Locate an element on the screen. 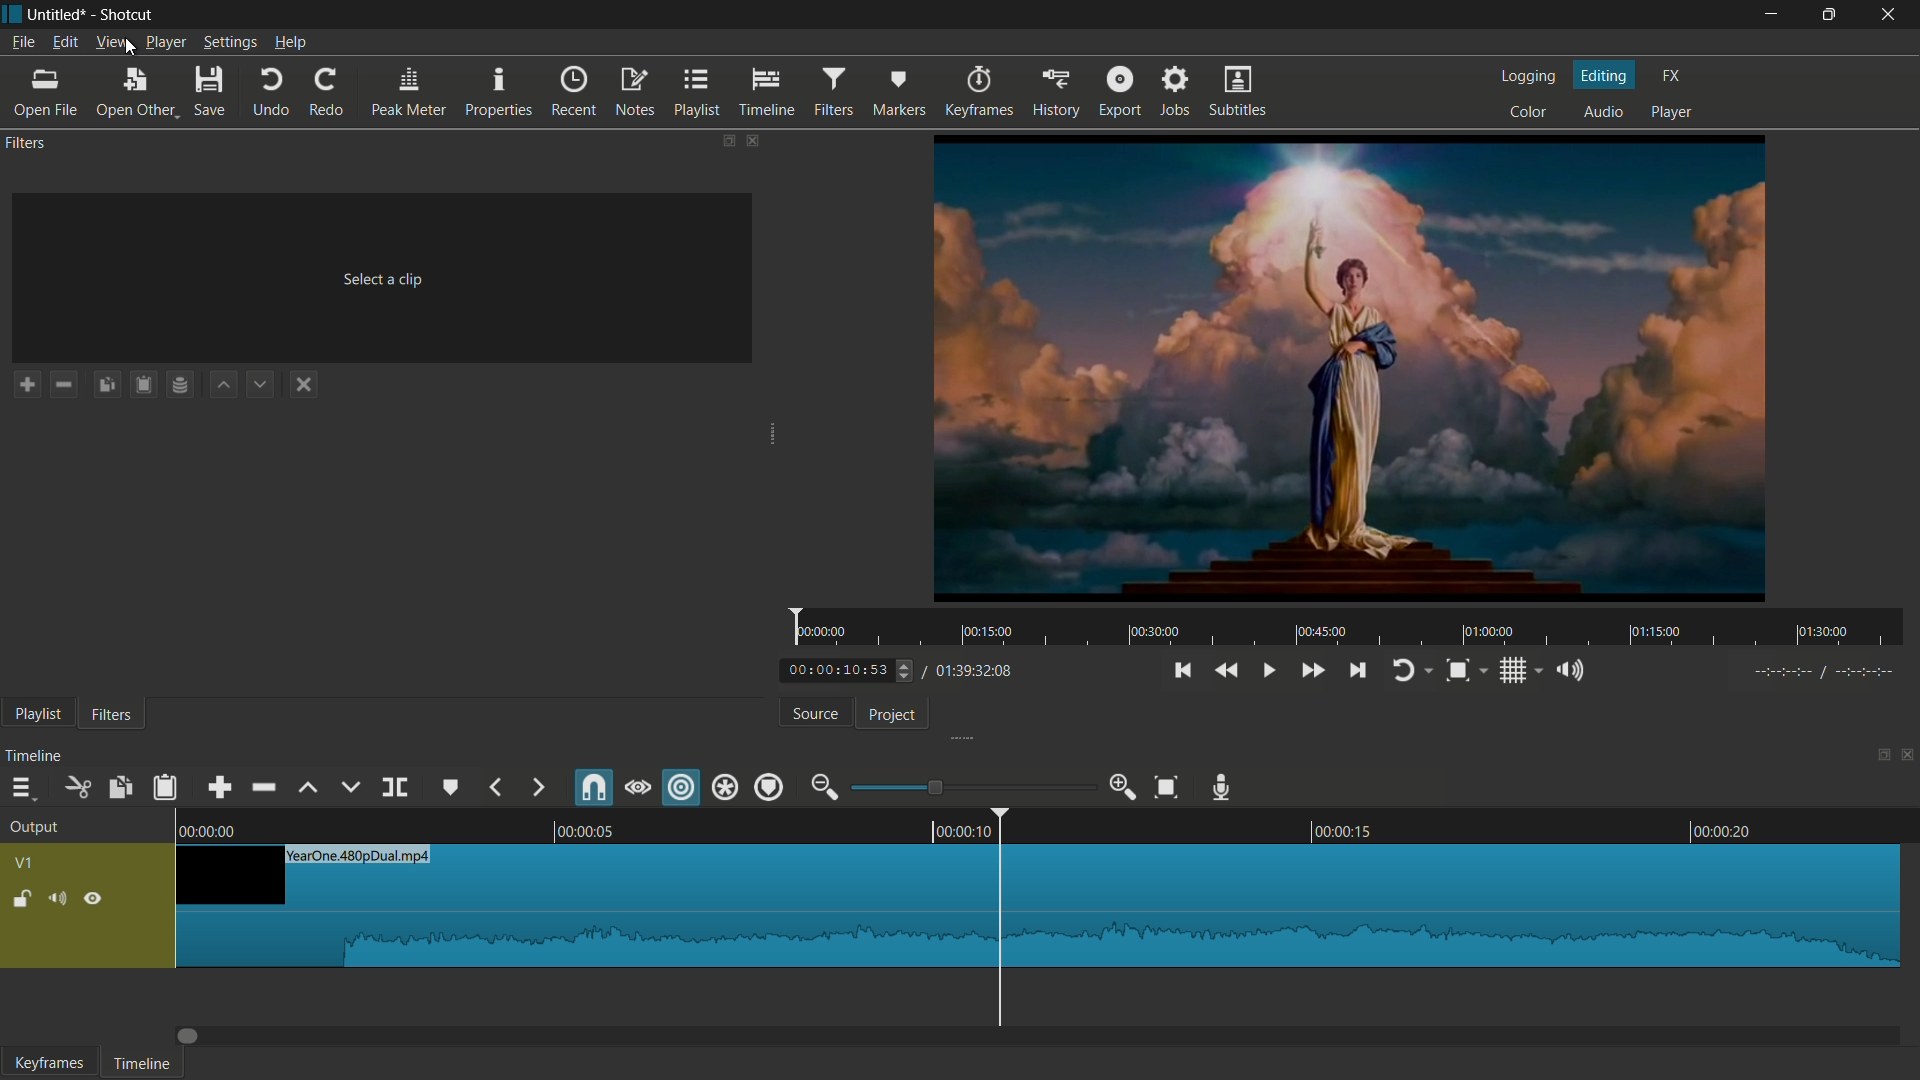 This screenshot has height=1080, width=1920. player menu is located at coordinates (165, 43).